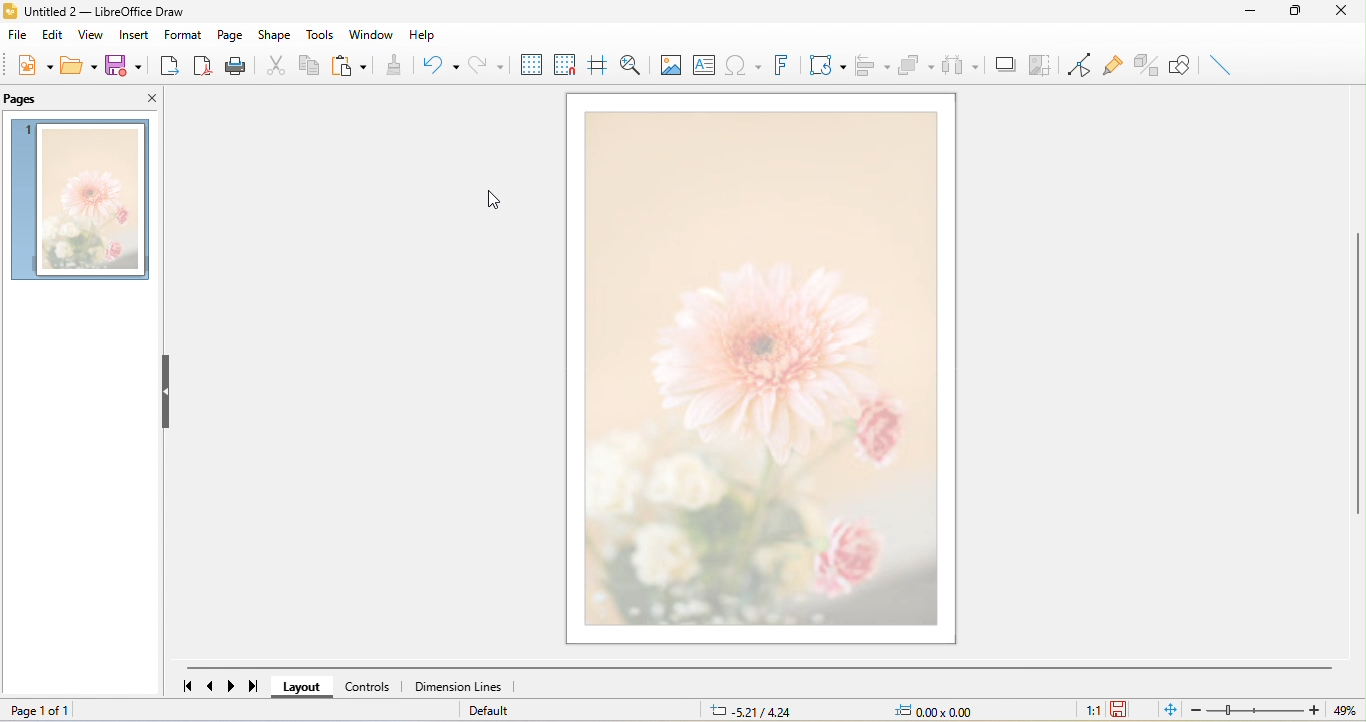 The width and height of the screenshot is (1366, 722). Describe the element at coordinates (1357, 371) in the screenshot. I see `vertical scroll bar` at that location.